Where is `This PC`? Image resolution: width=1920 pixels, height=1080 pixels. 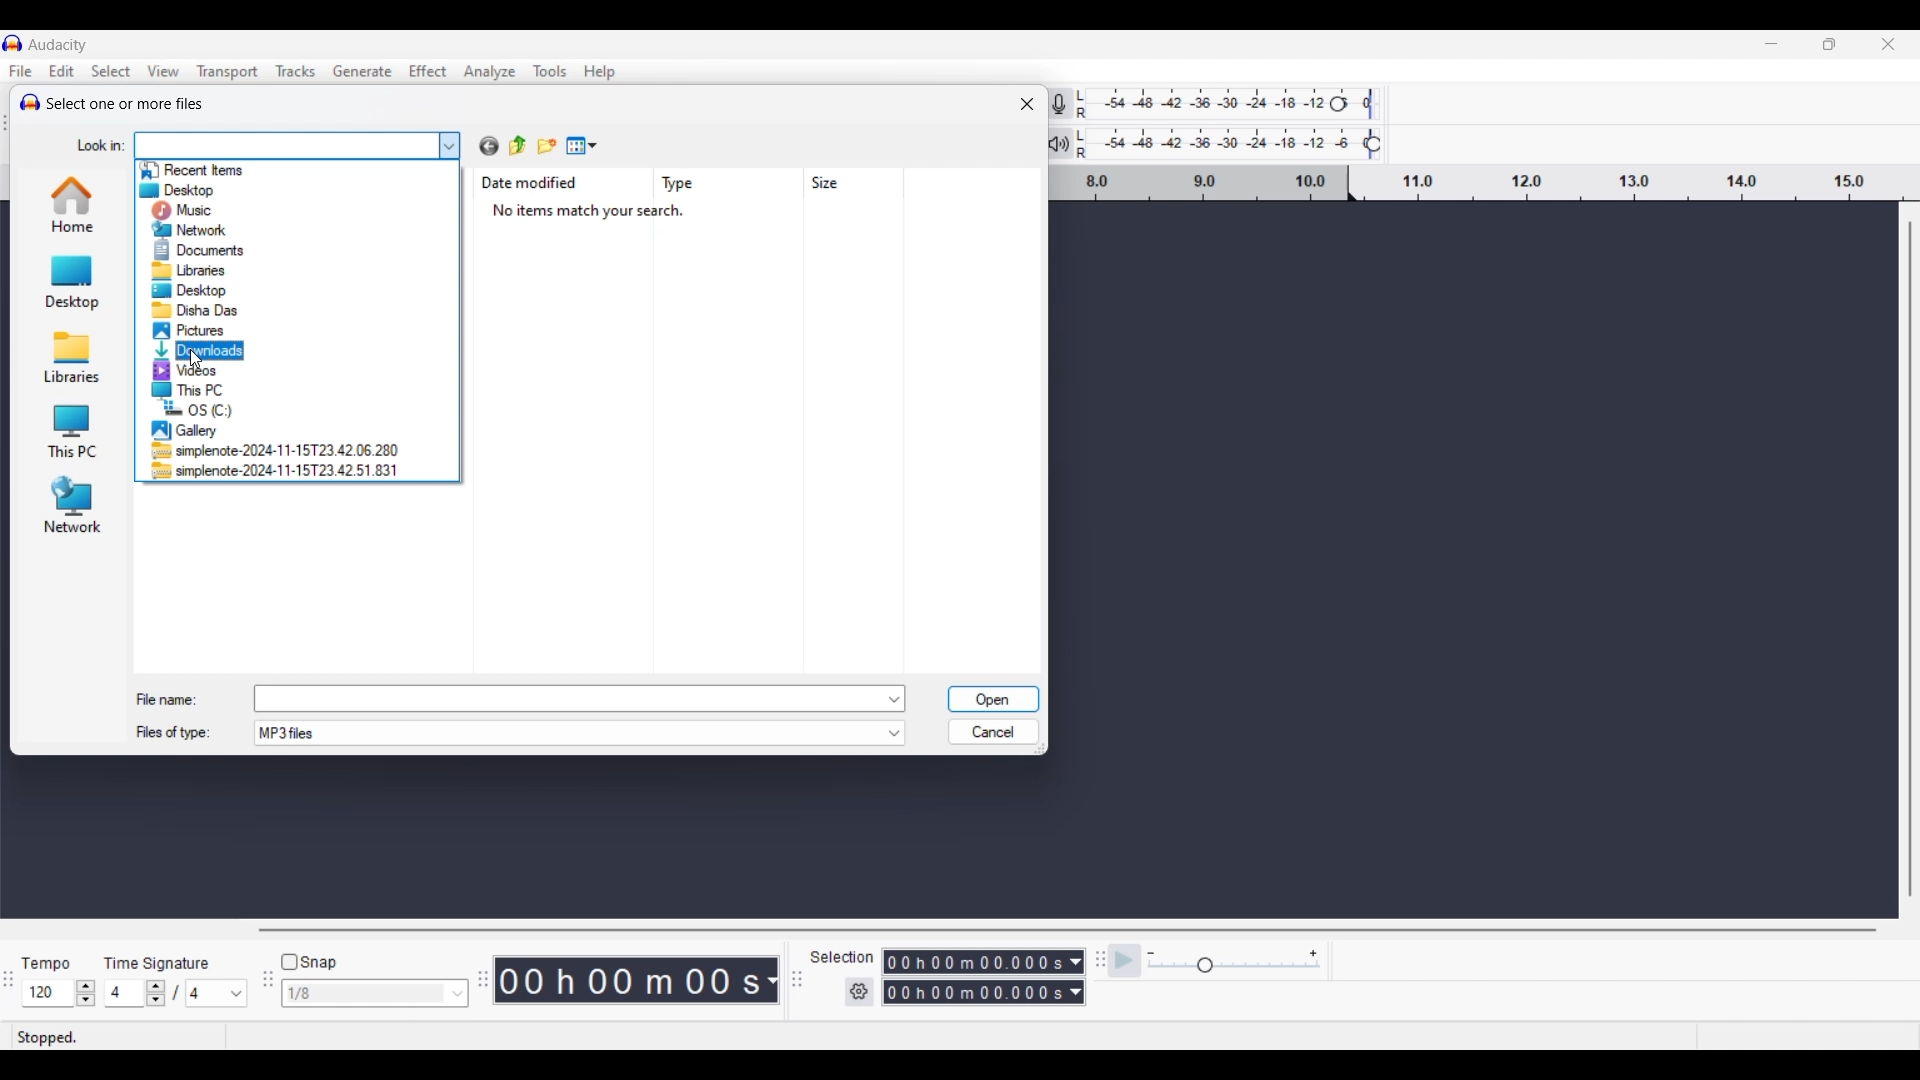
This PC is located at coordinates (198, 390).